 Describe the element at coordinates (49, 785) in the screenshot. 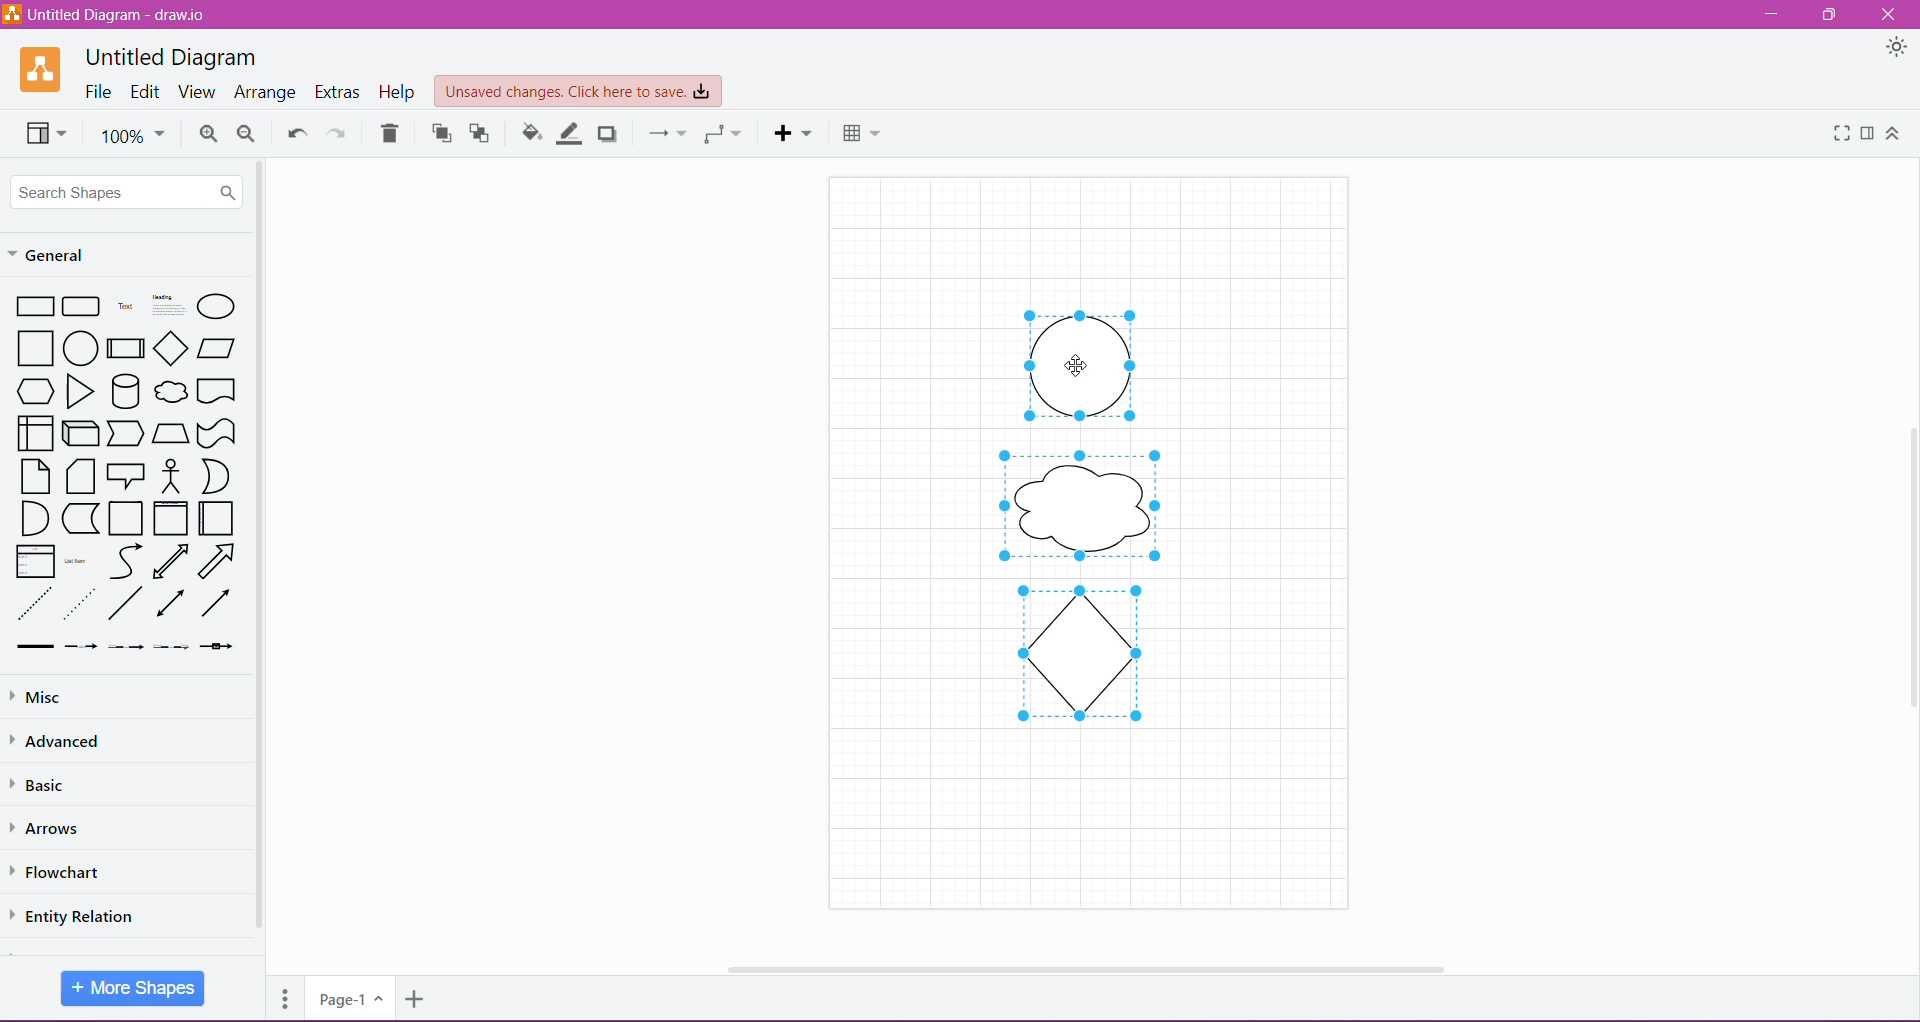

I see `Basic` at that location.